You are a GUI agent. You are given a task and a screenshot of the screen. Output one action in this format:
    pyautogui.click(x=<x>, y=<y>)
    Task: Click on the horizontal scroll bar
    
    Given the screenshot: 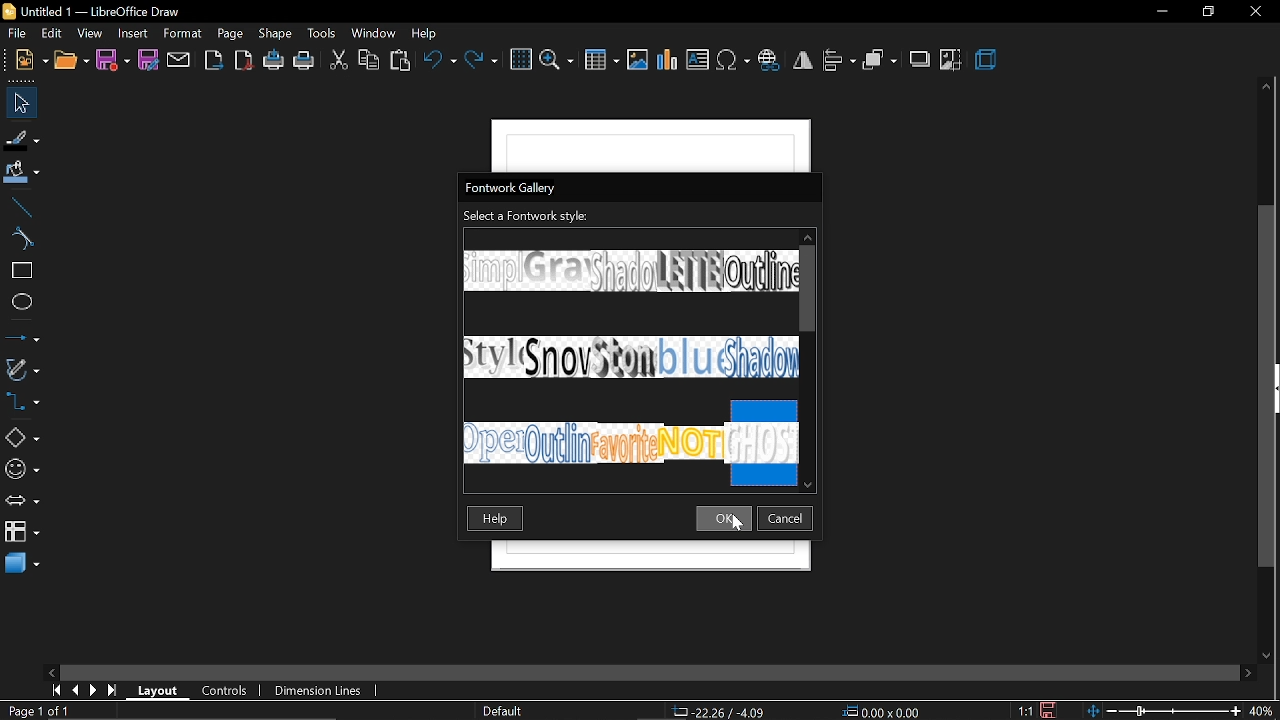 What is the action you would take?
    pyautogui.click(x=646, y=675)
    